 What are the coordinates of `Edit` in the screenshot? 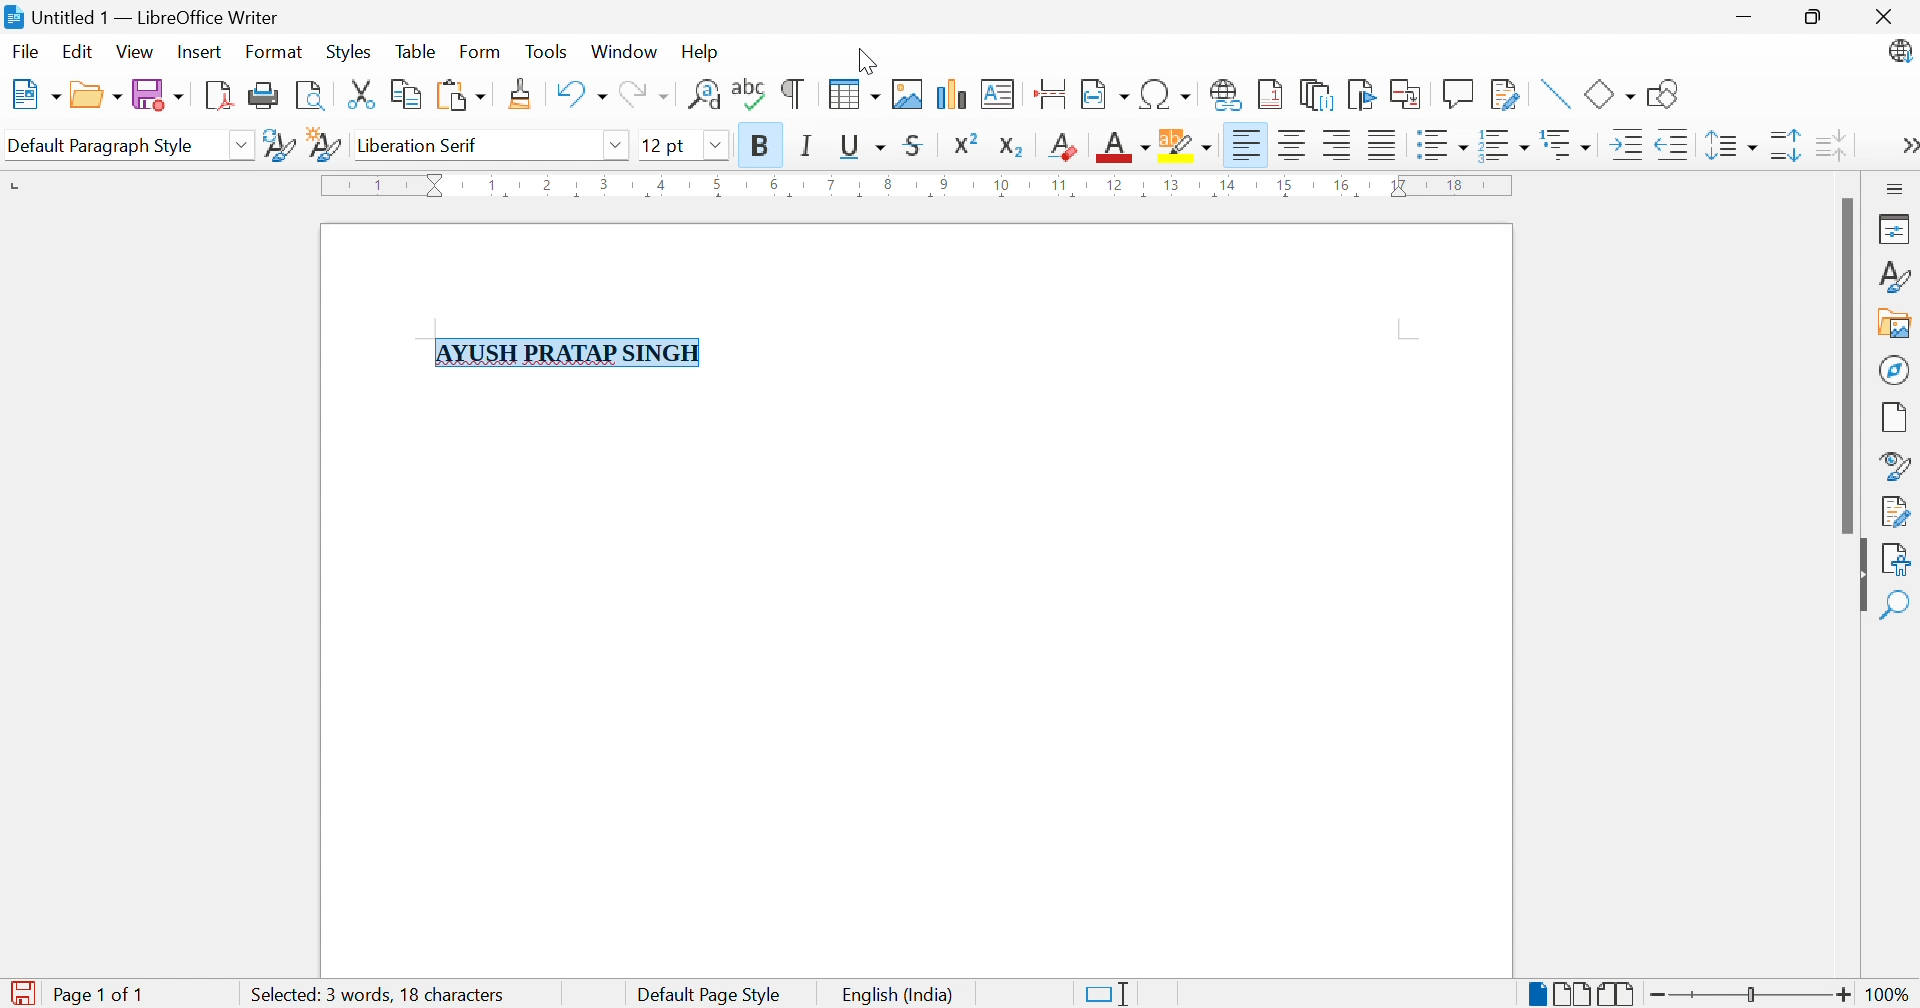 It's located at (79, 51).